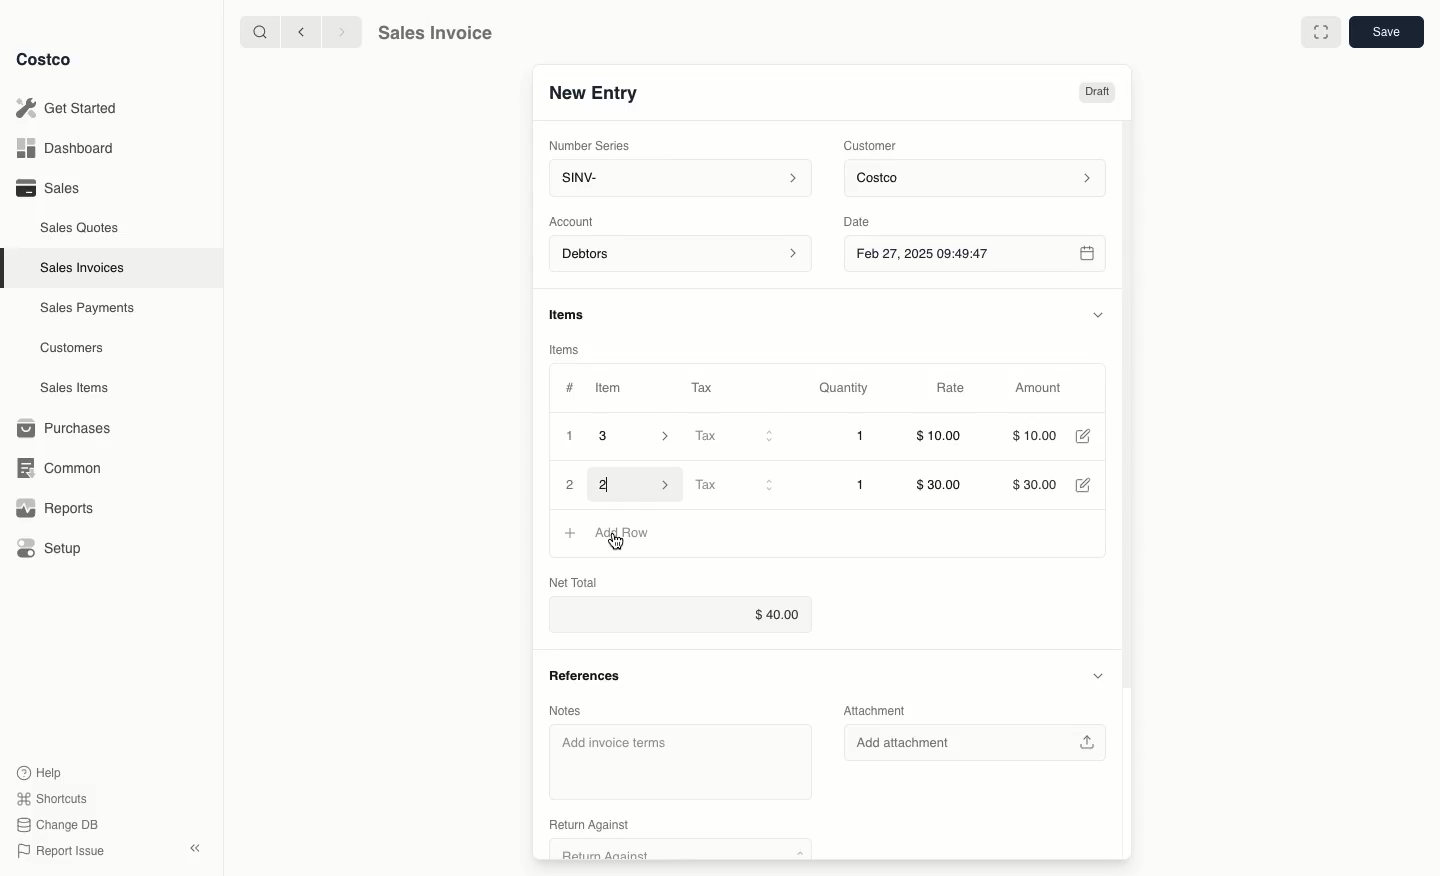  I want to click on Sales Invoice, so click(434, 33).